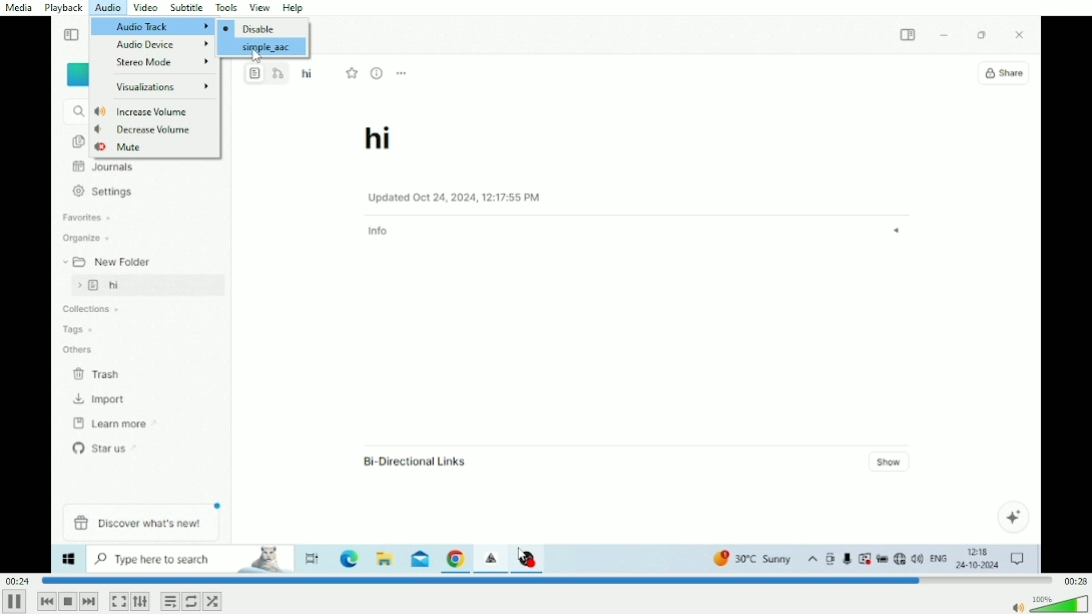 The image size is (1092, 614). Describe the element at coordinates (15, 601) in the screenshot. I see `Pause/Play` at that location.